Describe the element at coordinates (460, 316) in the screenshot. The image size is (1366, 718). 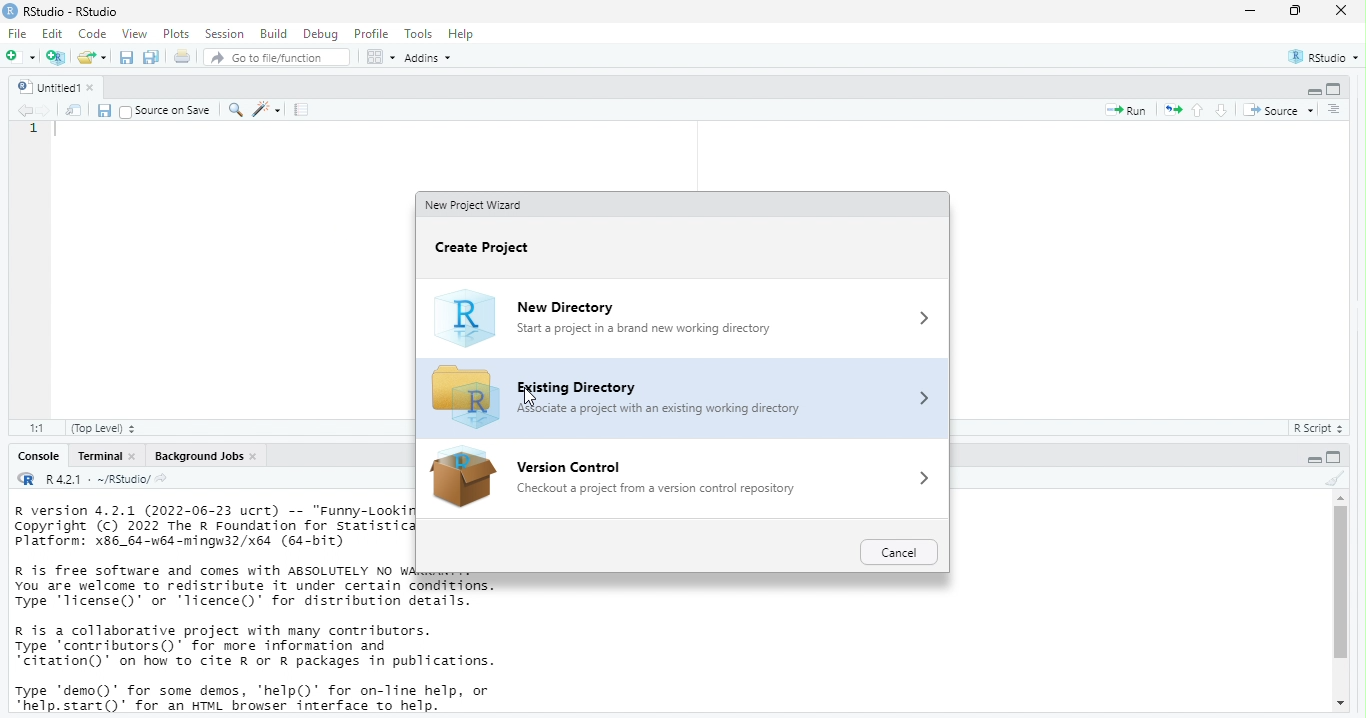
I see `logo of R` at that location.